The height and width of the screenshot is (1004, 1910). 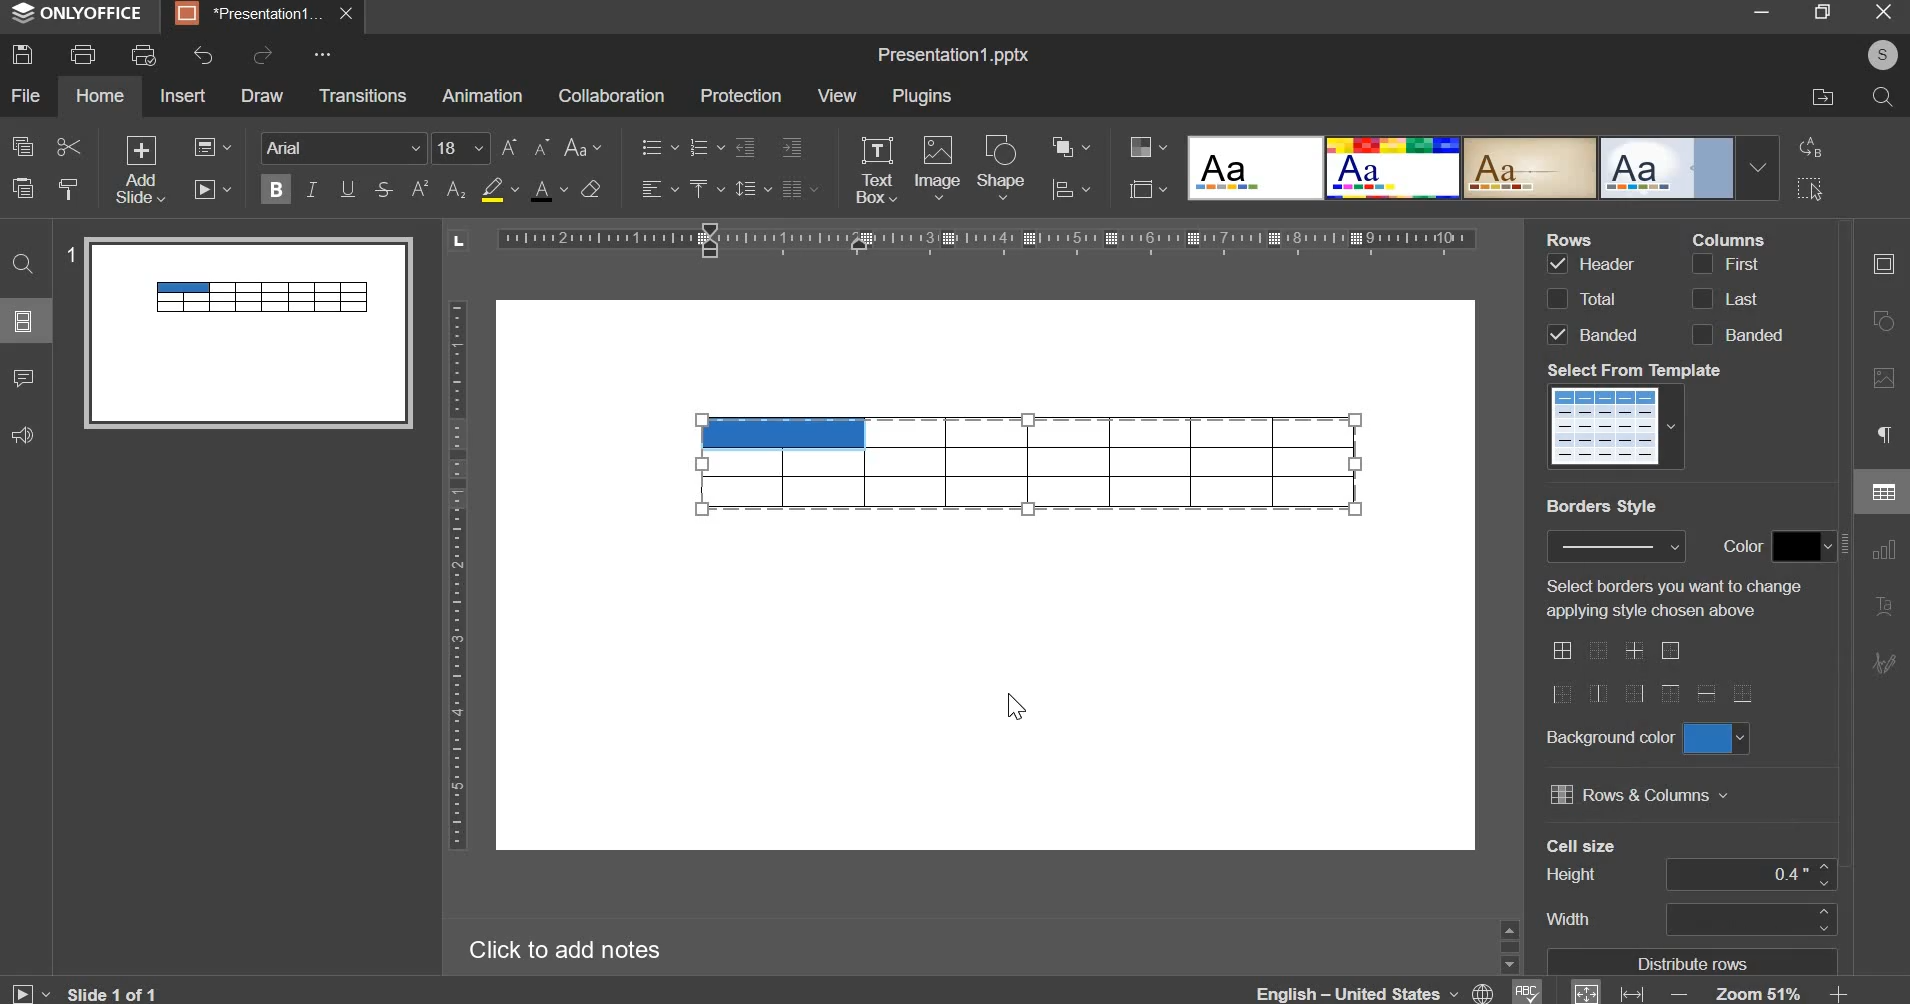 I want to click on design, so click(x=1482, y=166).